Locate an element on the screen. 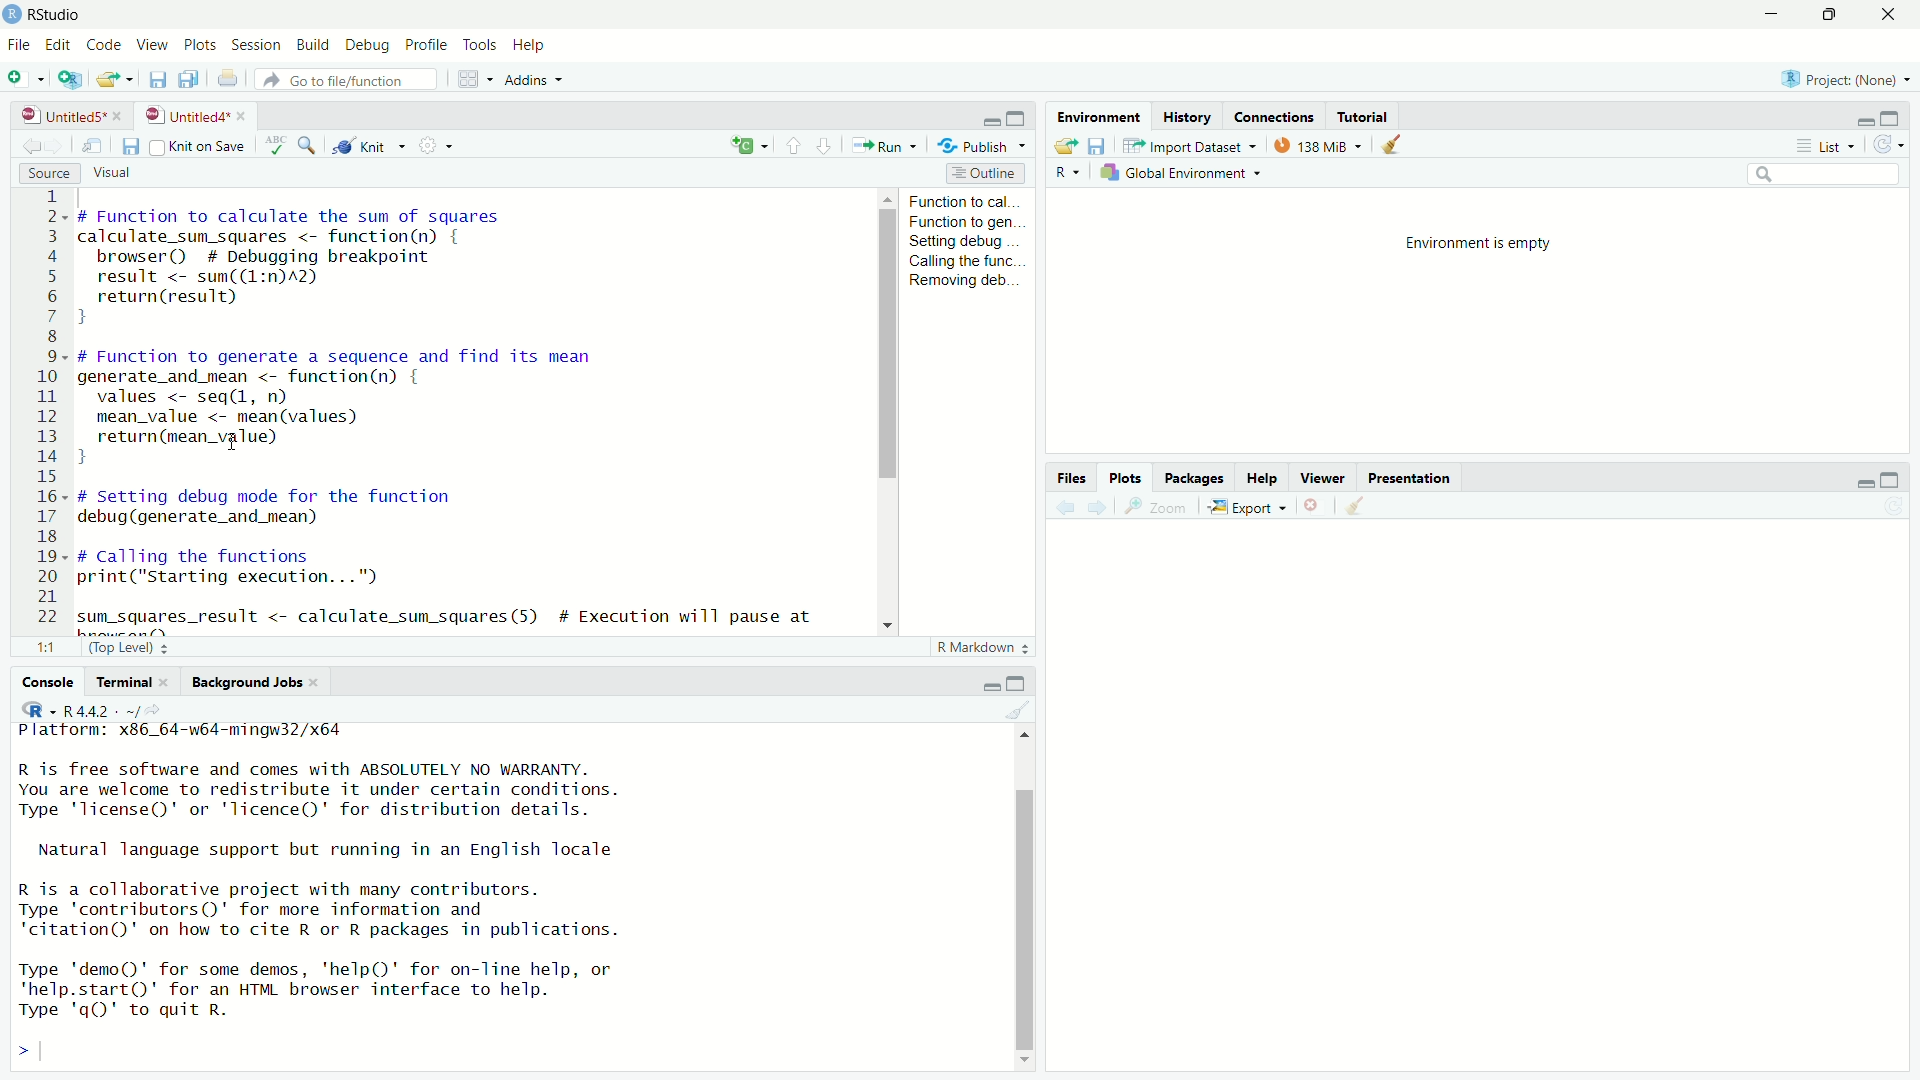 This screenshot has height=1080, width=1920. typing cursor is located at coordinates (50, 1052).